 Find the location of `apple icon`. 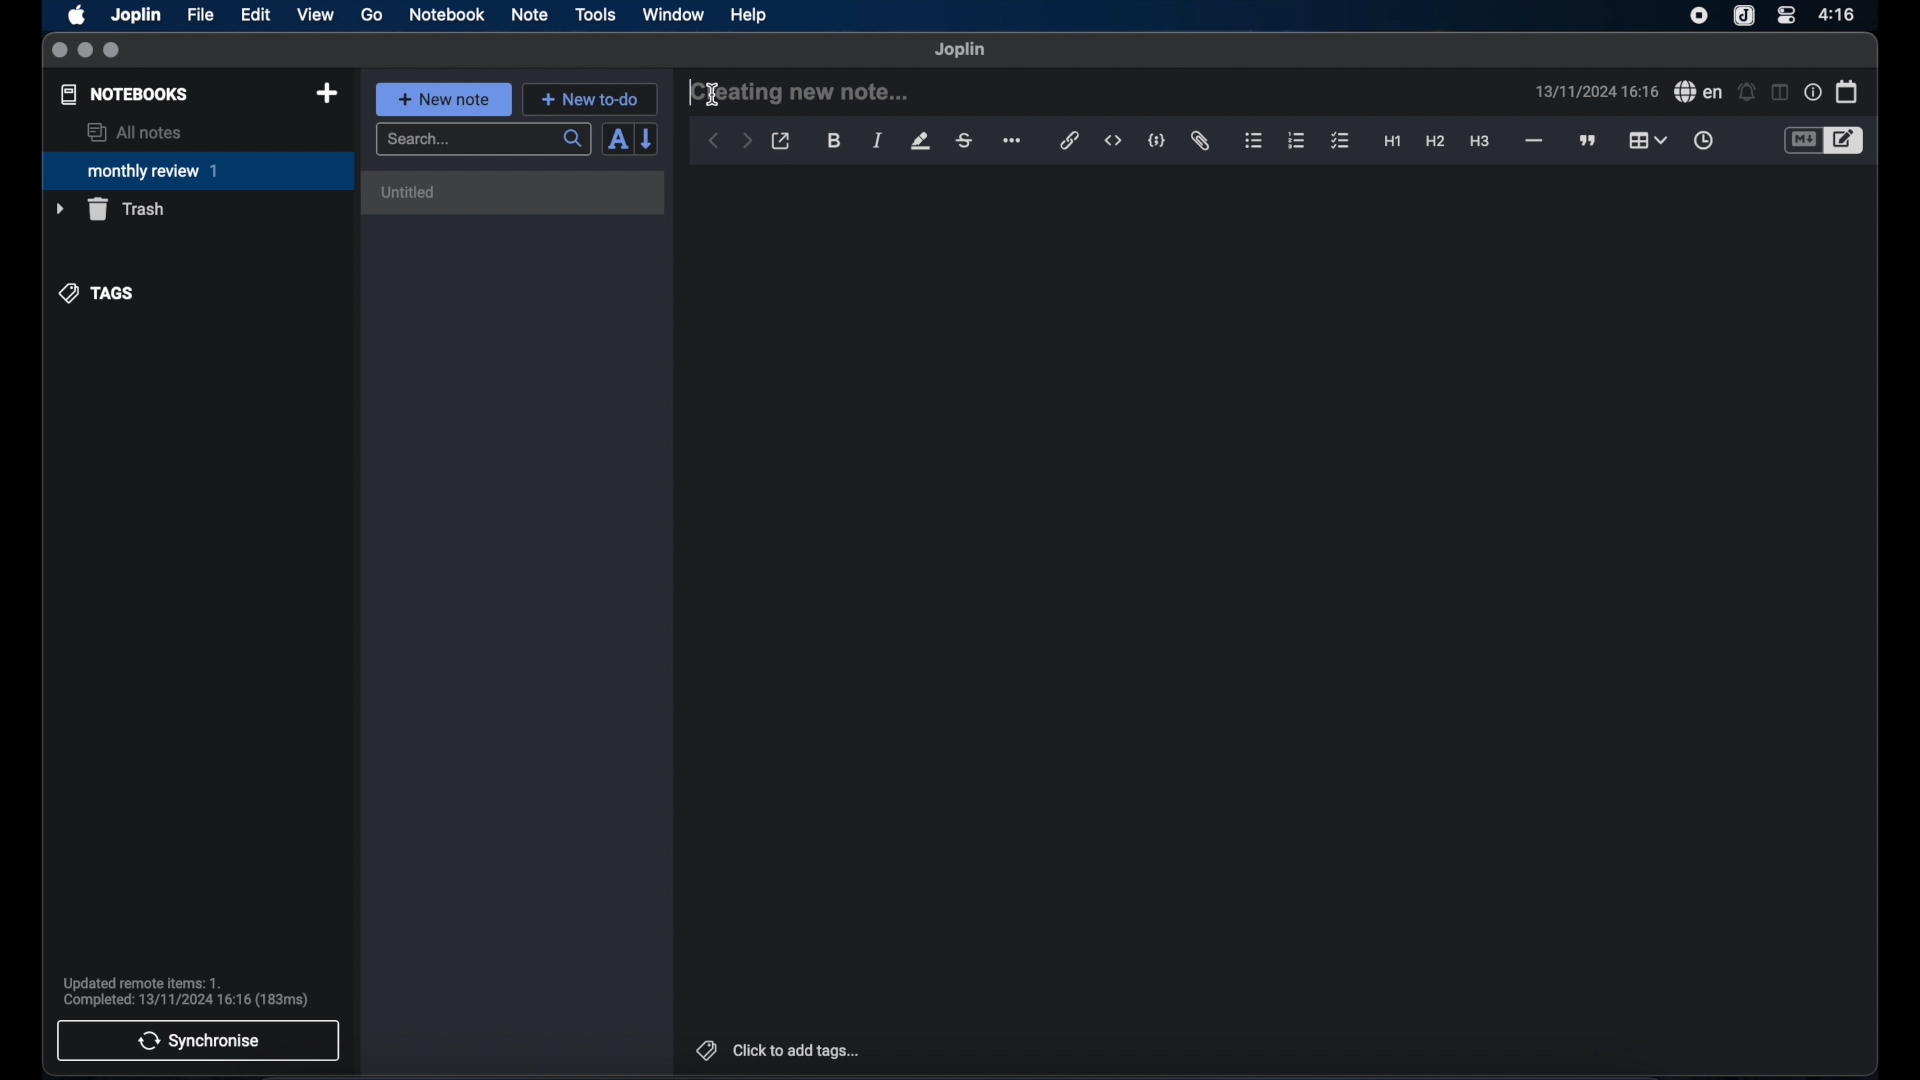

apple icon is located at coordinates (75, 15).